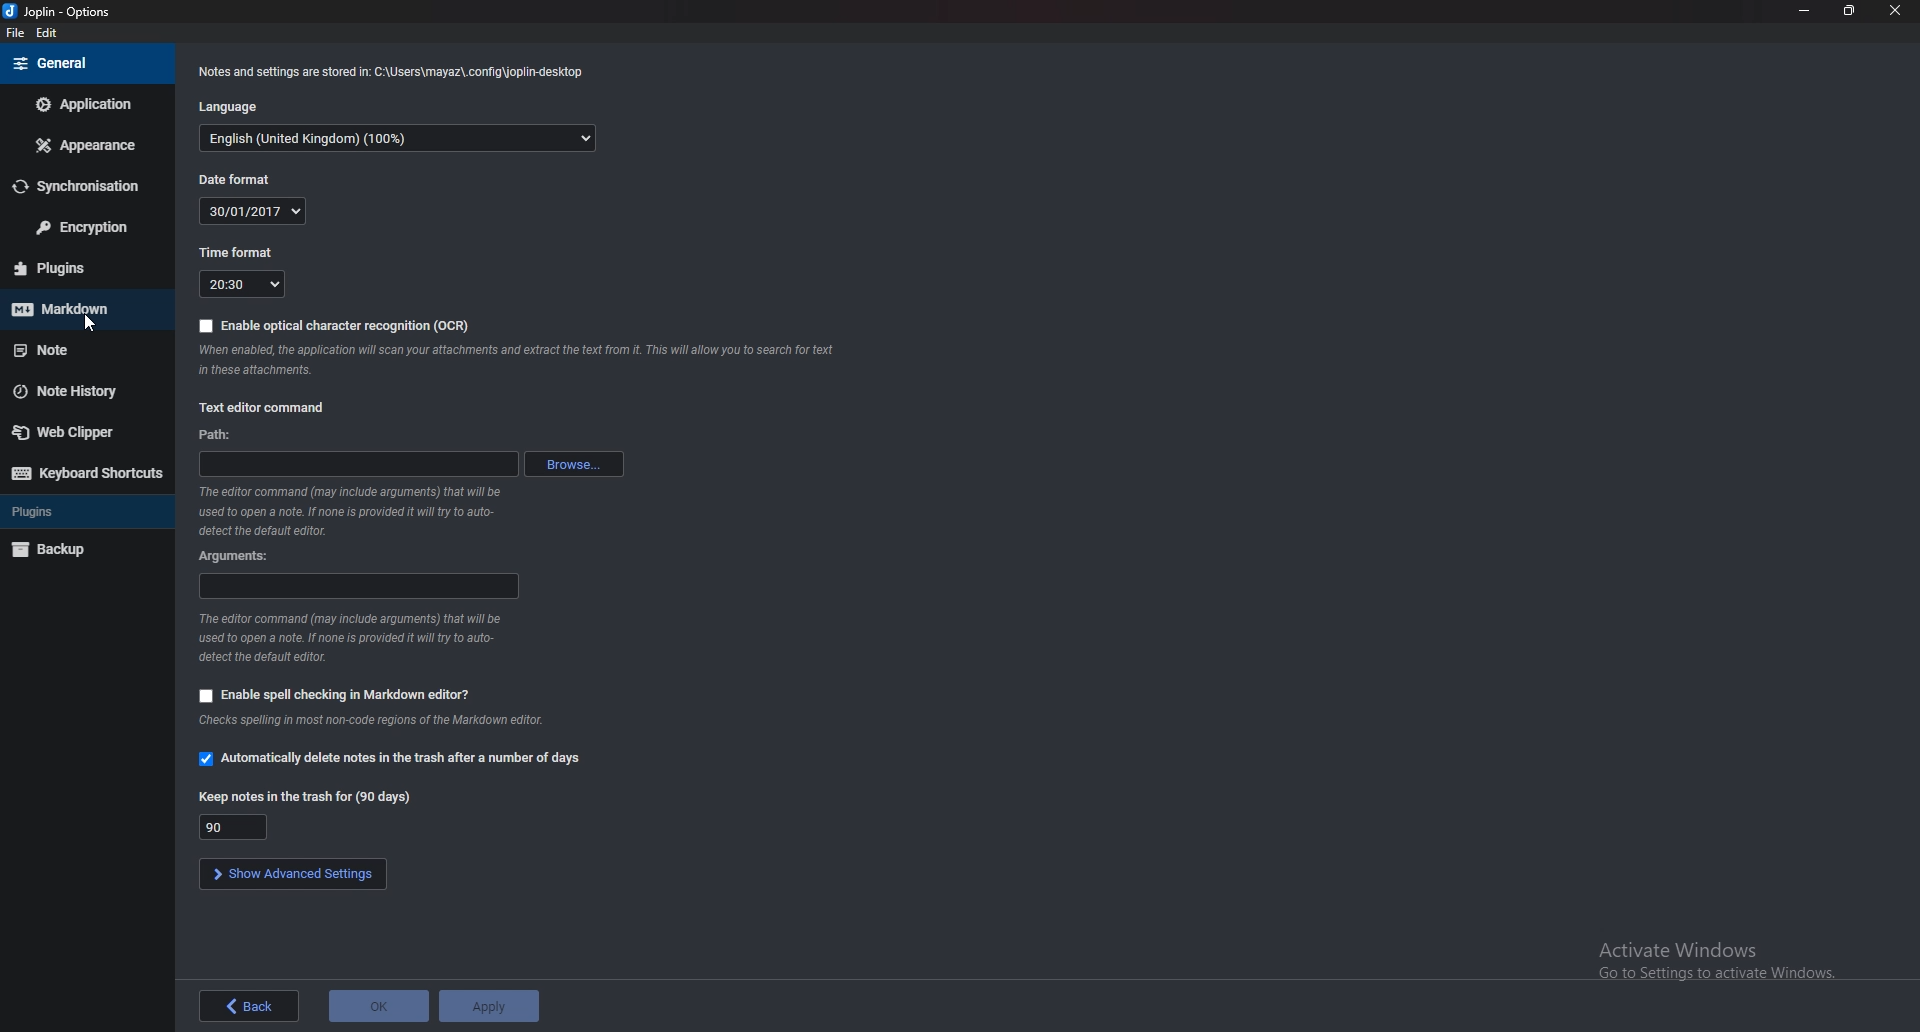 The height and width of the screenshot is (1032, 1920). What do you see at coordinates (514, 358) in the screenshot?
I see `` at bounding box center [514, 358].